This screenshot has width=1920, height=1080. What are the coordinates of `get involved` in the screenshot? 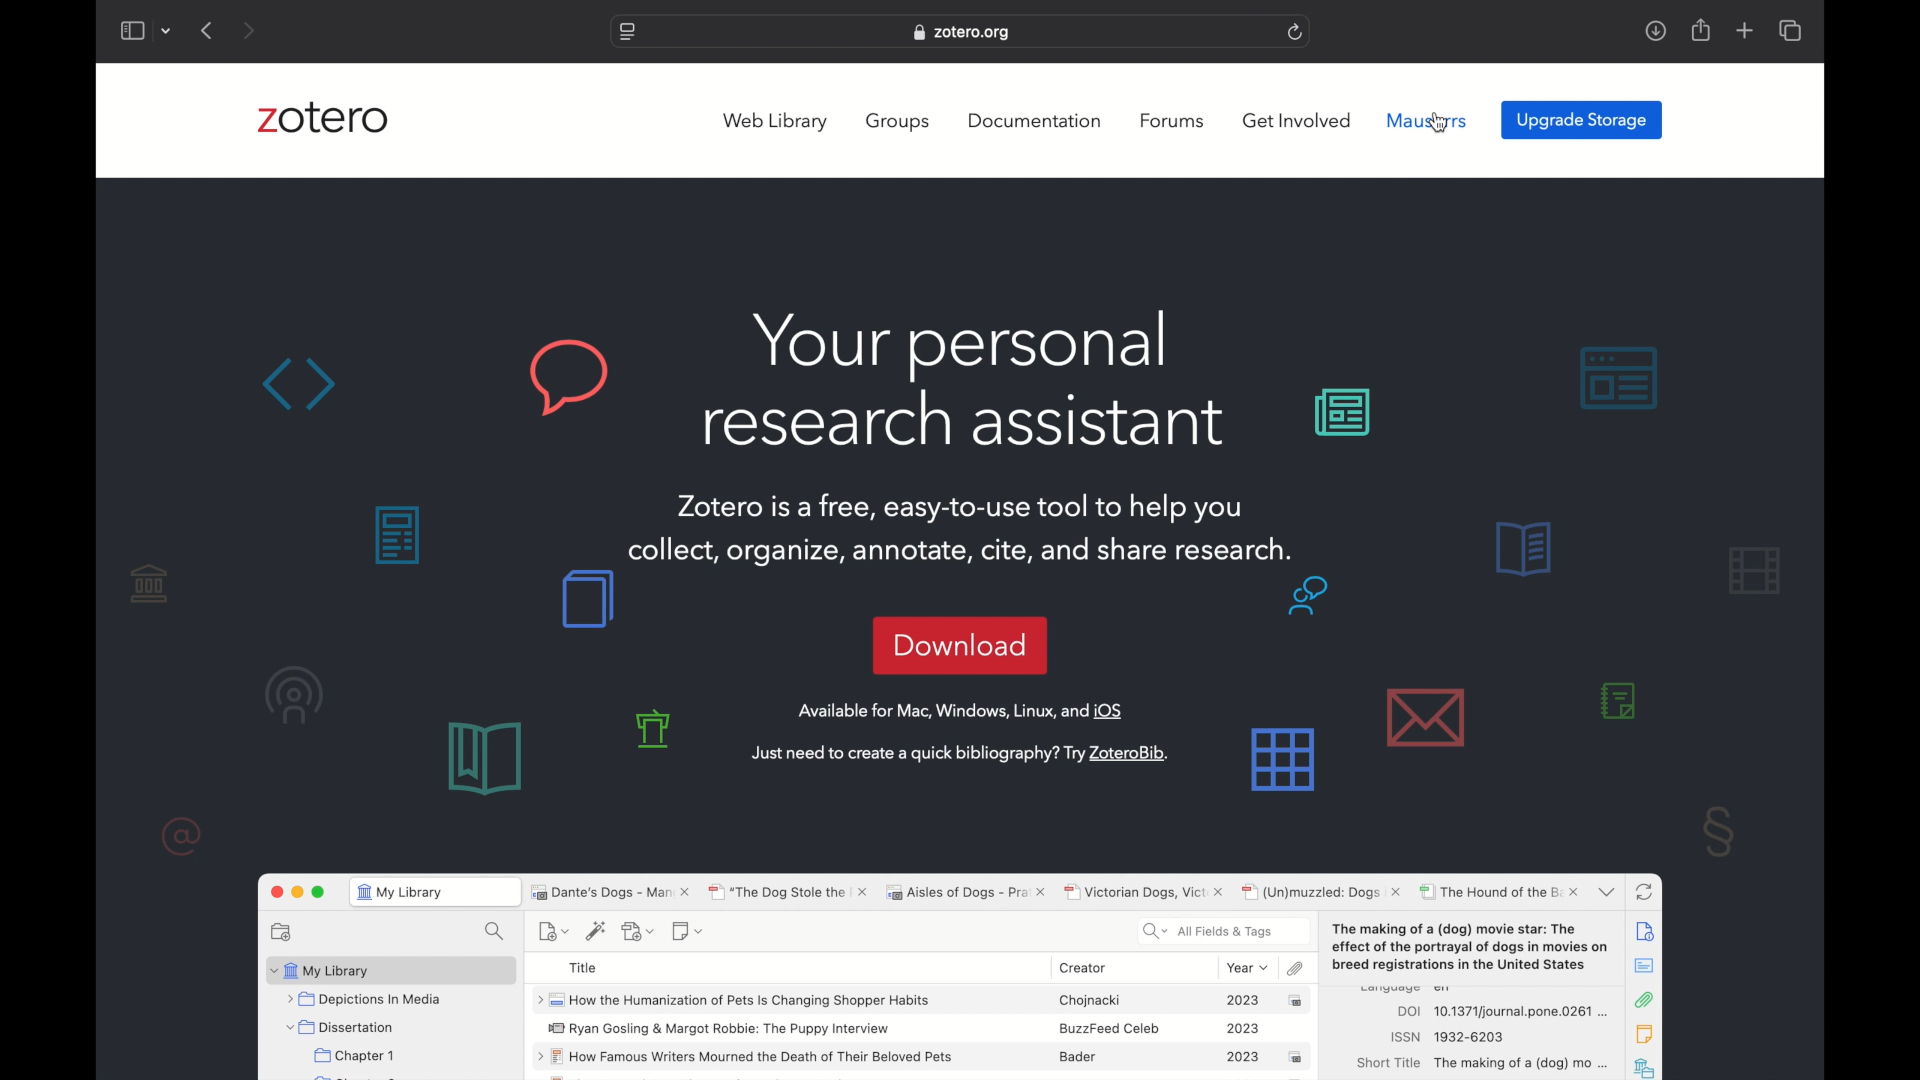 It's located at (1297, 120).